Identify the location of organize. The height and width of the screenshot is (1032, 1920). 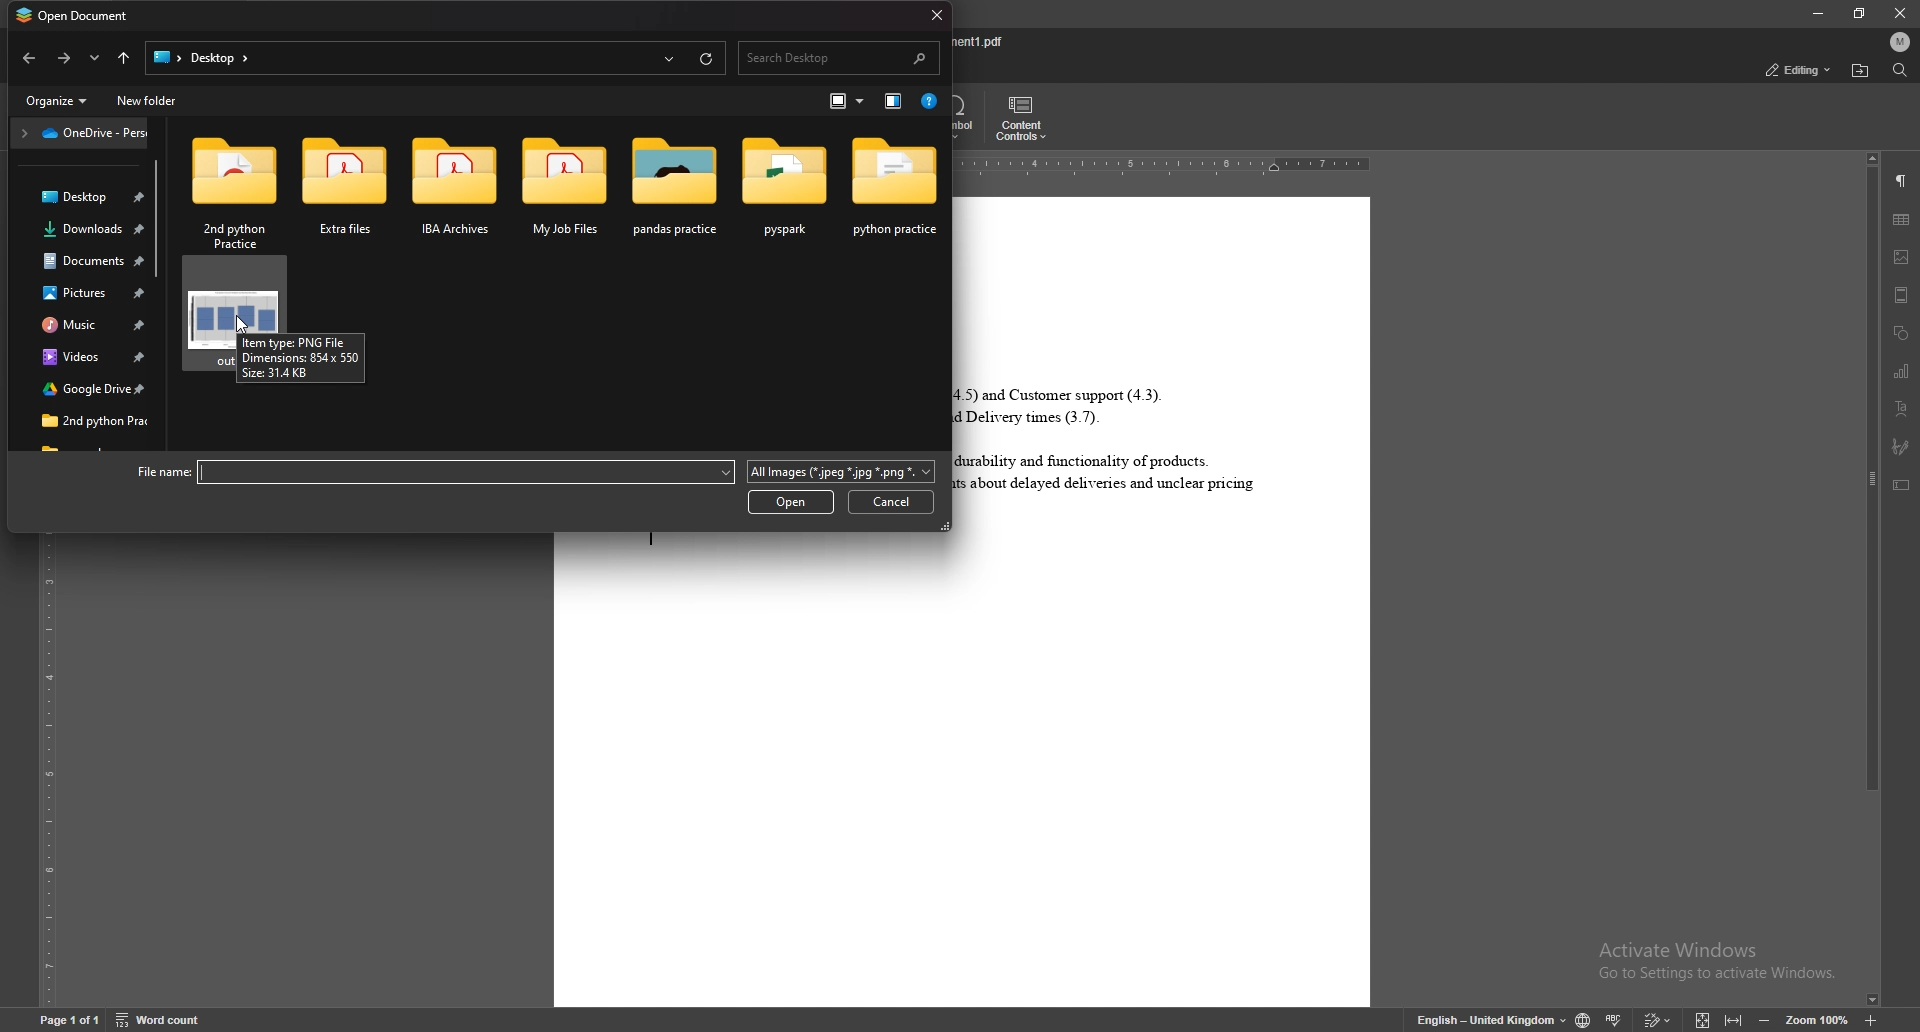
(58, 102).